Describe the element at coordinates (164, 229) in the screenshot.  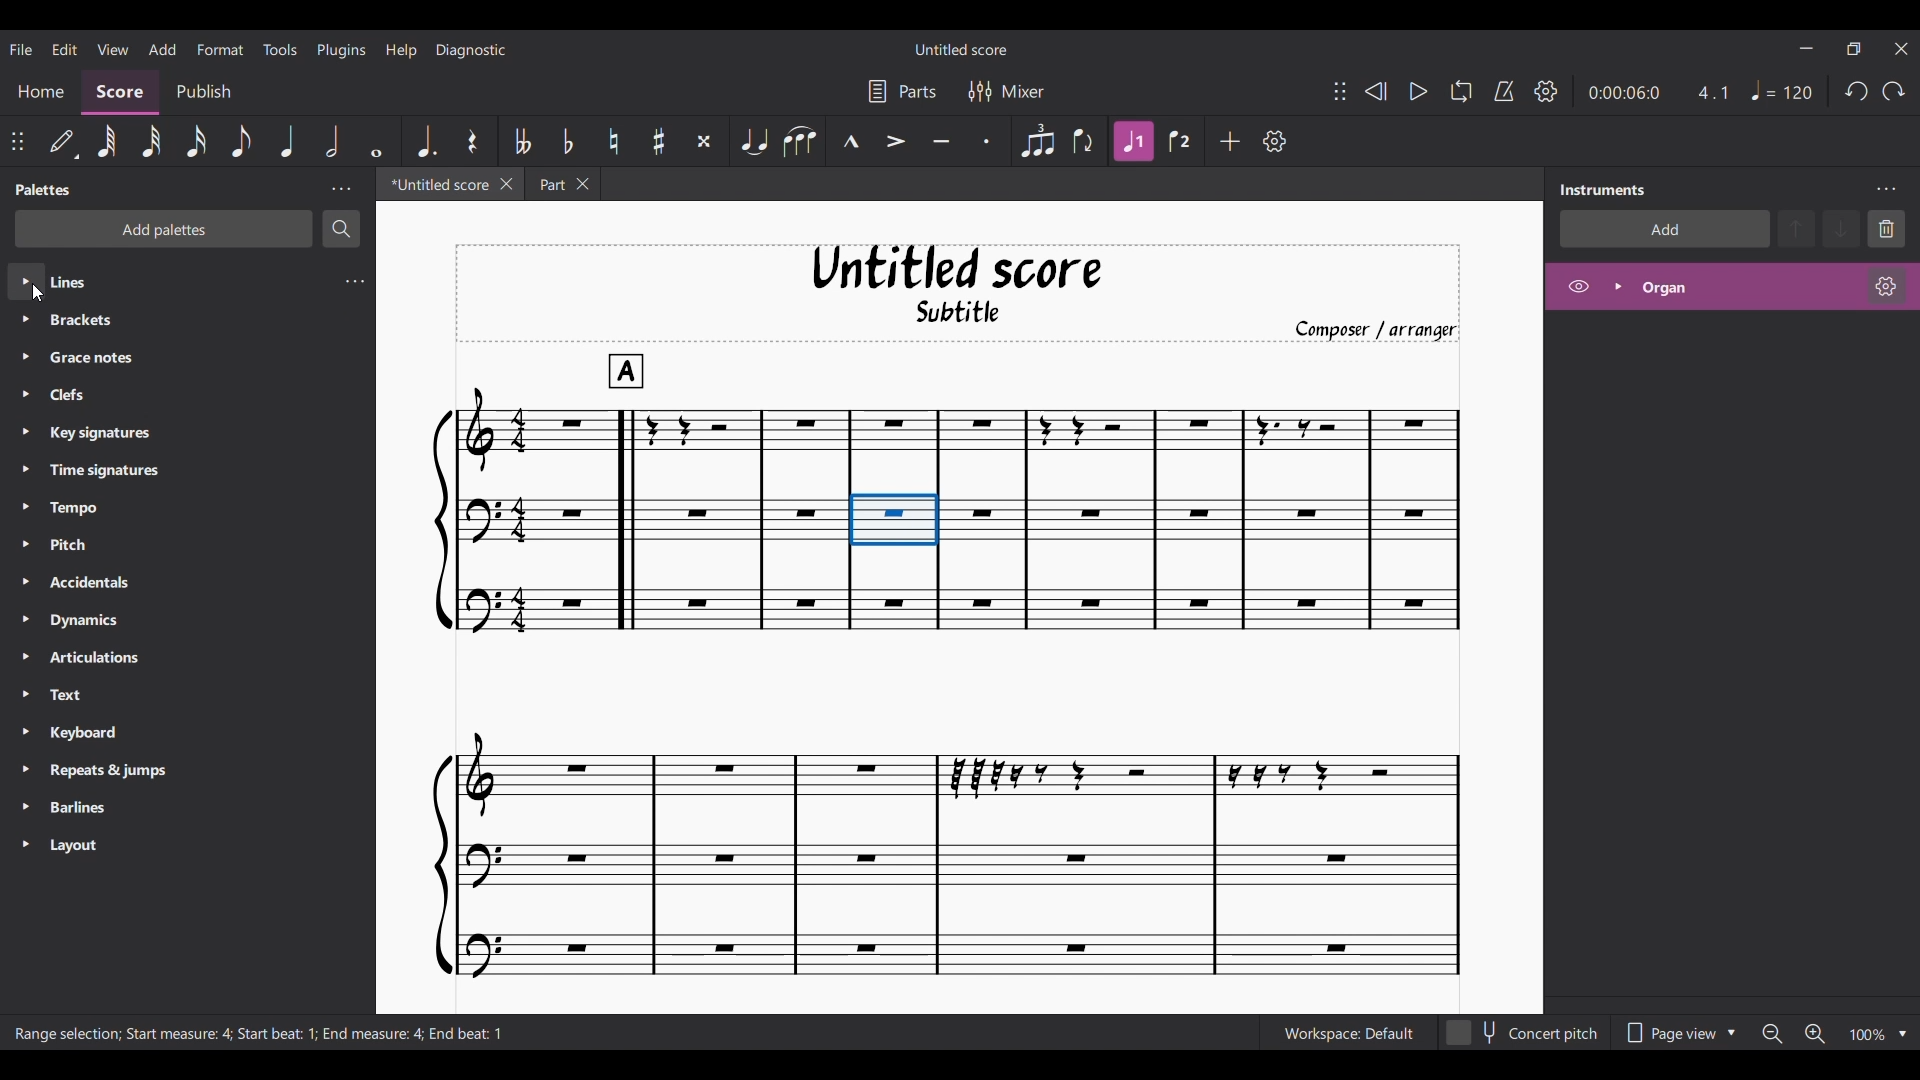
I see `Add palette` at that location.